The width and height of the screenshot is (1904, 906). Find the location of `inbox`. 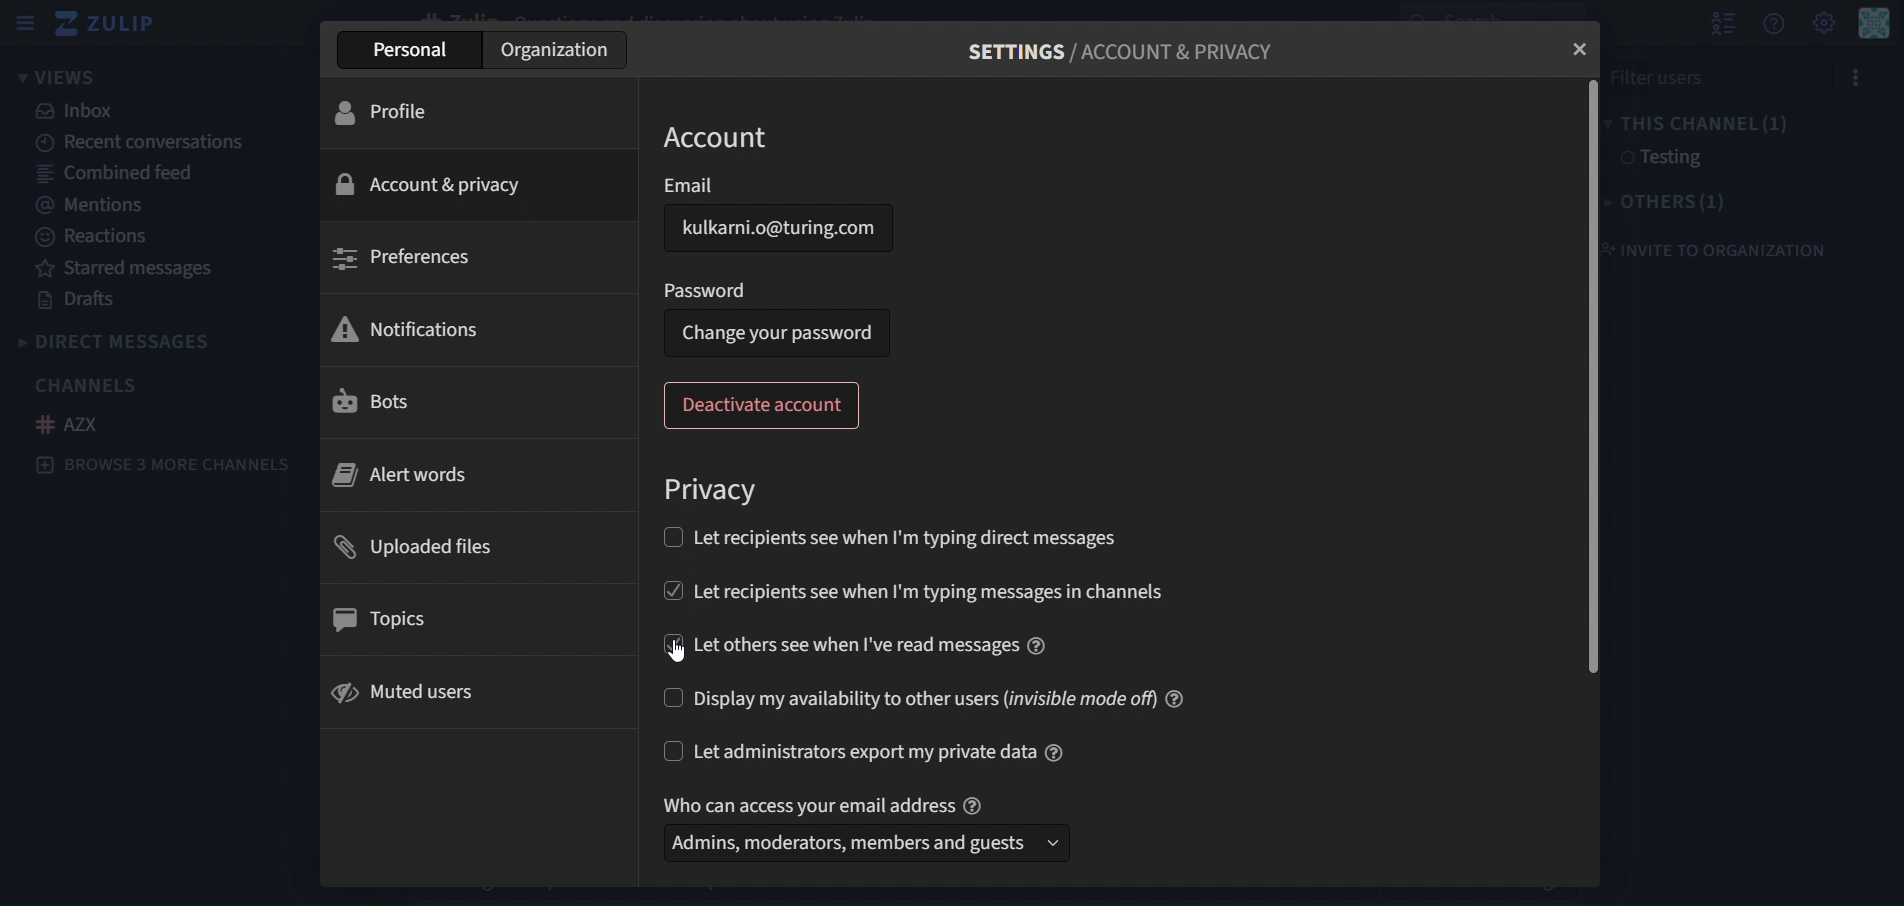

inbox is located at coordinates (79, 113).